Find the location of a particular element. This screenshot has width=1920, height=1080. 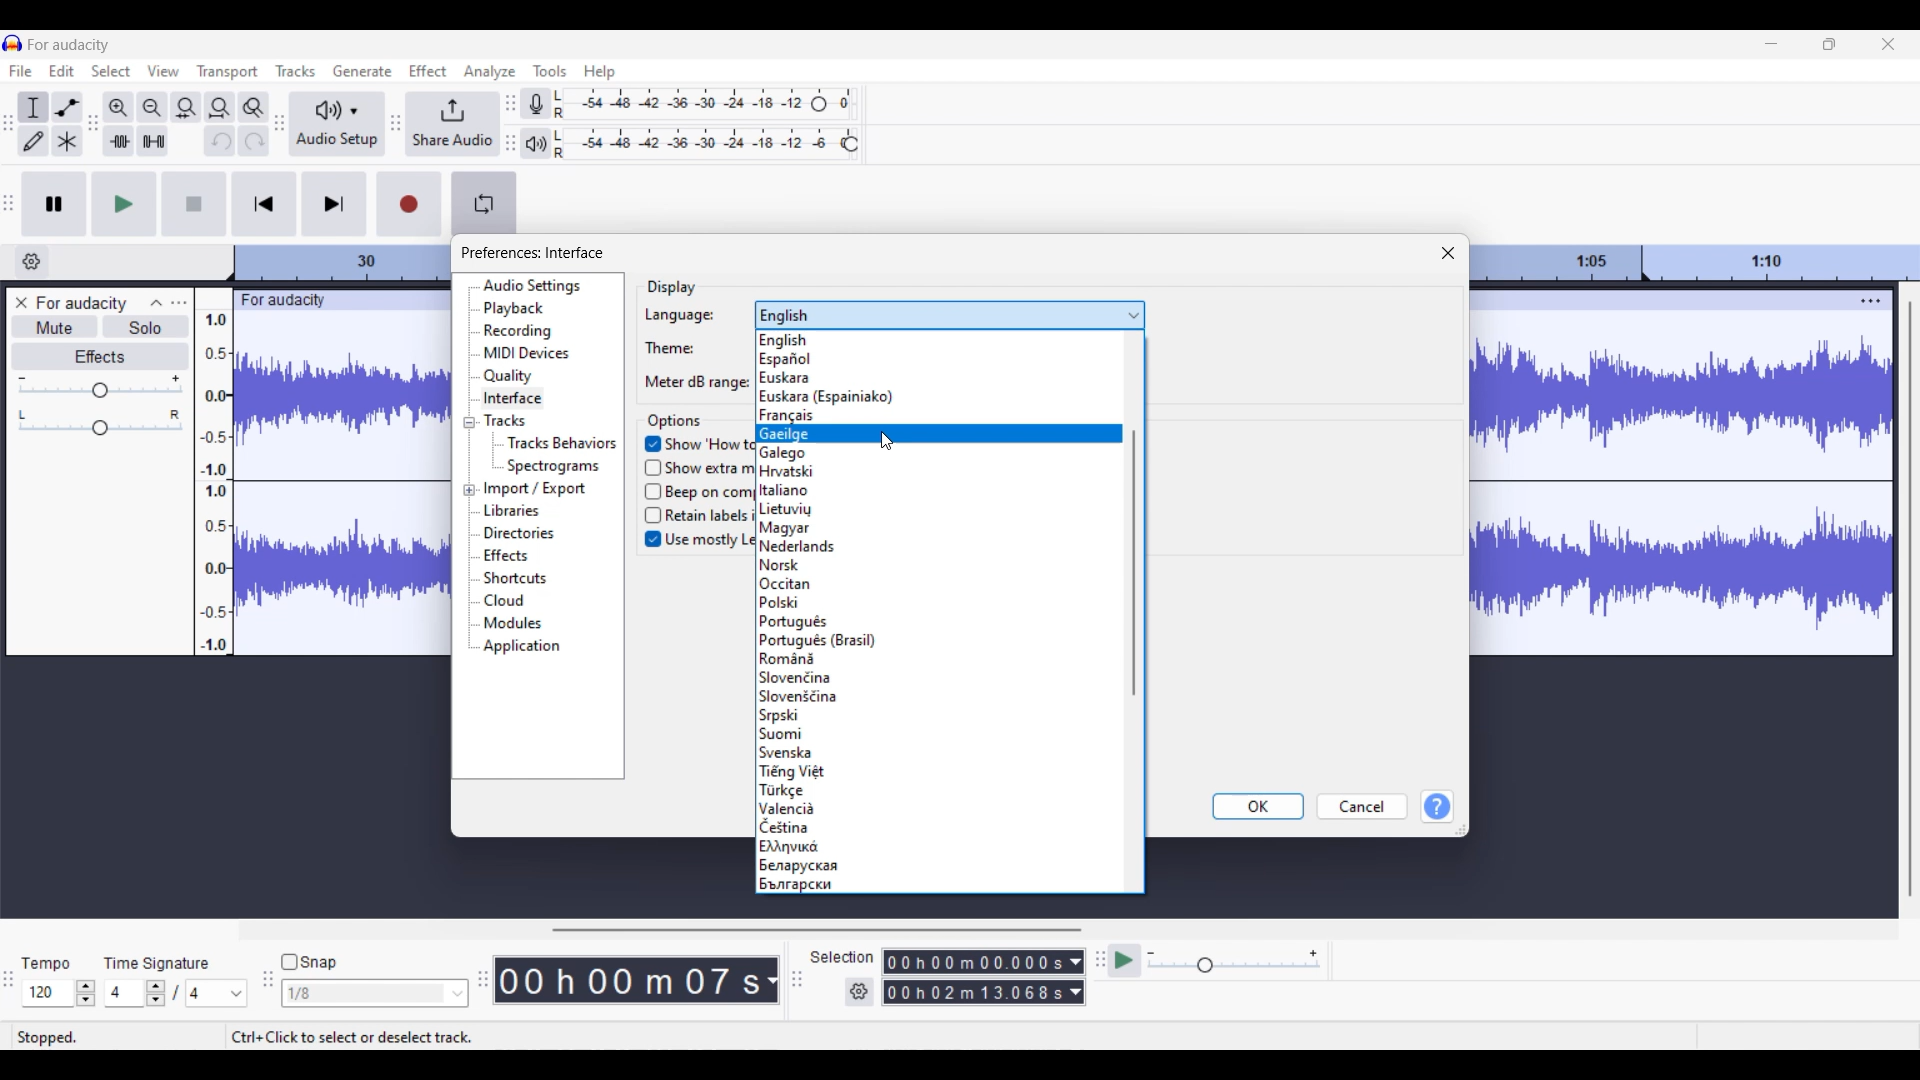

Euskara is located at coordinates (790, 378).